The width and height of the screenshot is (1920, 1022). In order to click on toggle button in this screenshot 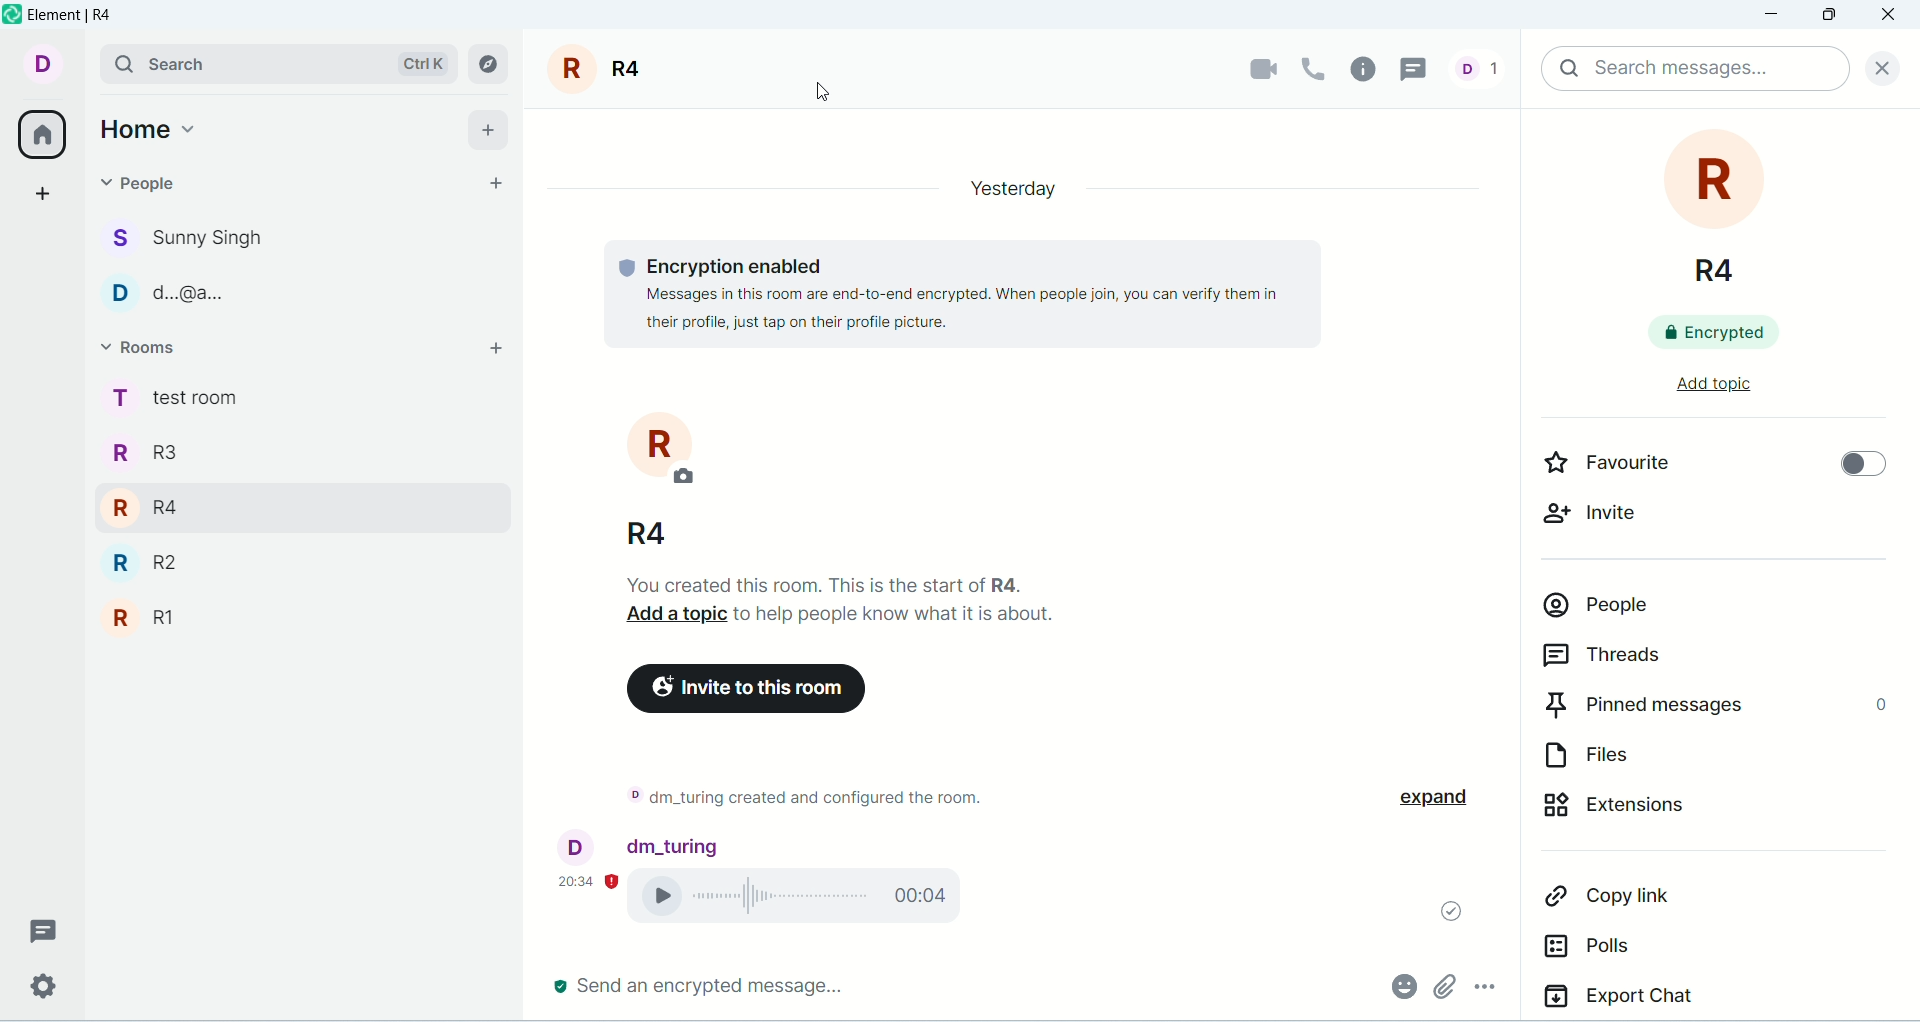, I will do `click(1853, 467)`.